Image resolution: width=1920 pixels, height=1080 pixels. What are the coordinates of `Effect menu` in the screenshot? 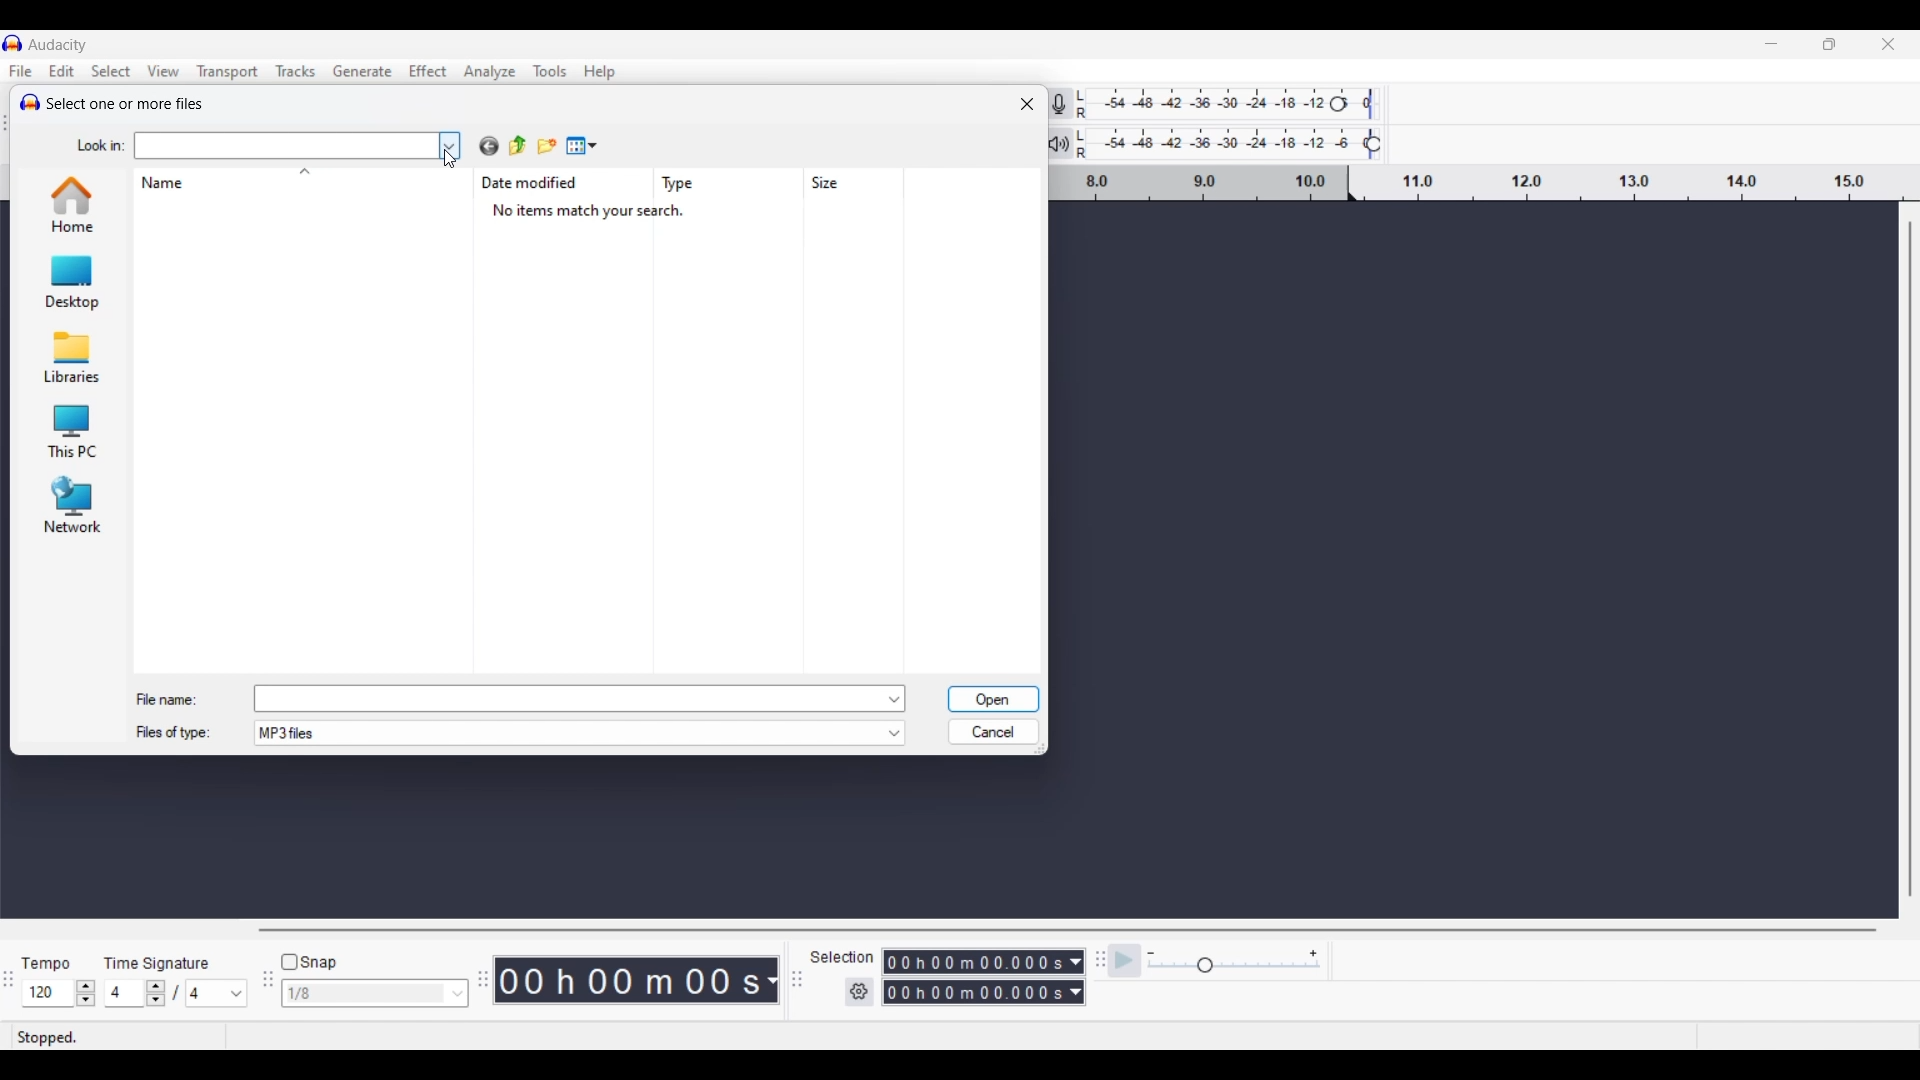 It's located at (428, 71).